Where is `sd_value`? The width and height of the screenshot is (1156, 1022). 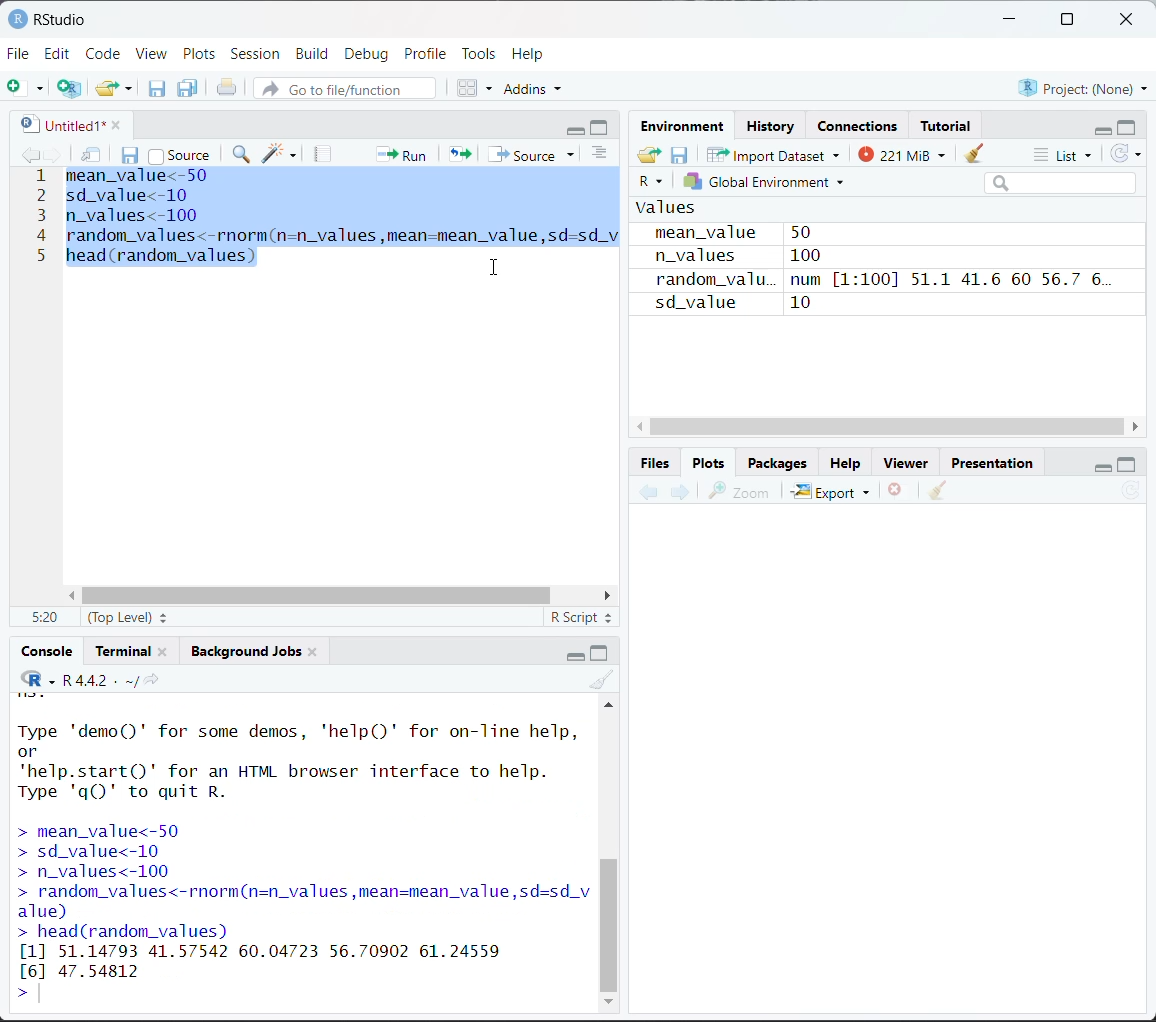
sd_value is located at coordinates (708, 301).